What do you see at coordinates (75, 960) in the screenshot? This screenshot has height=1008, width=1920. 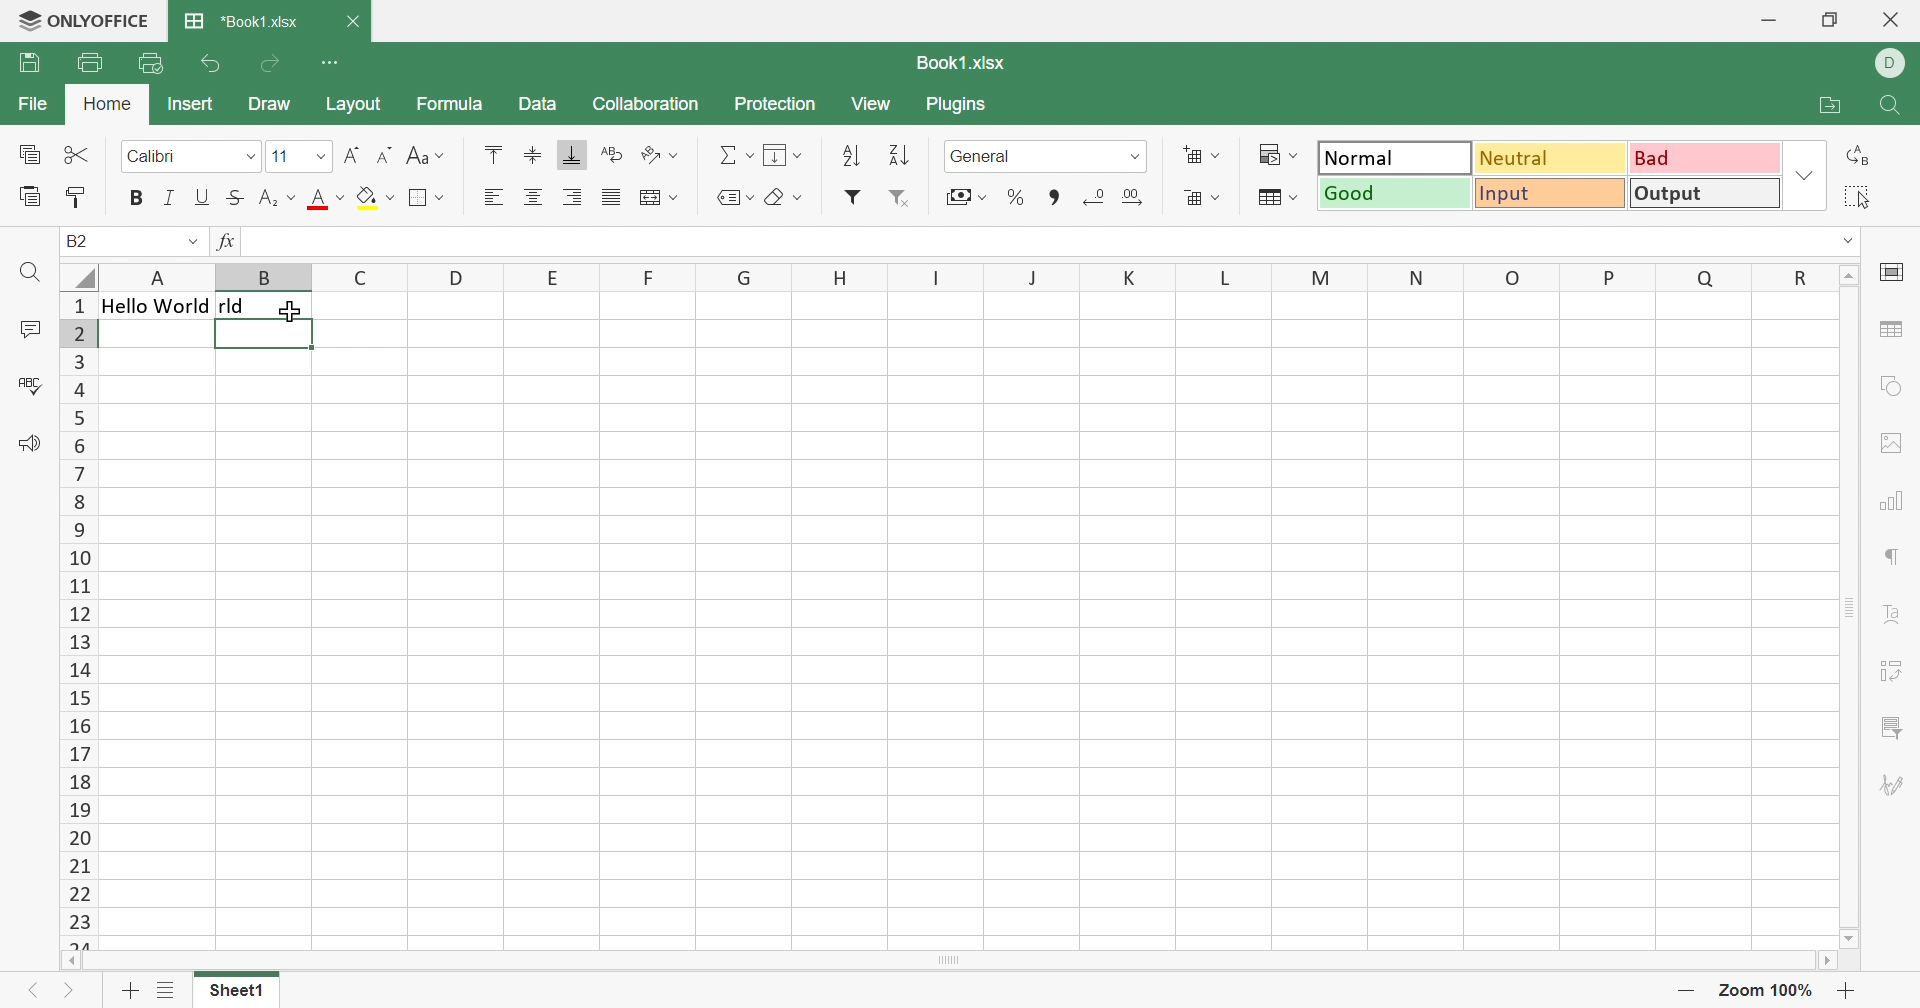 I see `Scroll Left` at bounding box center [75, 960].